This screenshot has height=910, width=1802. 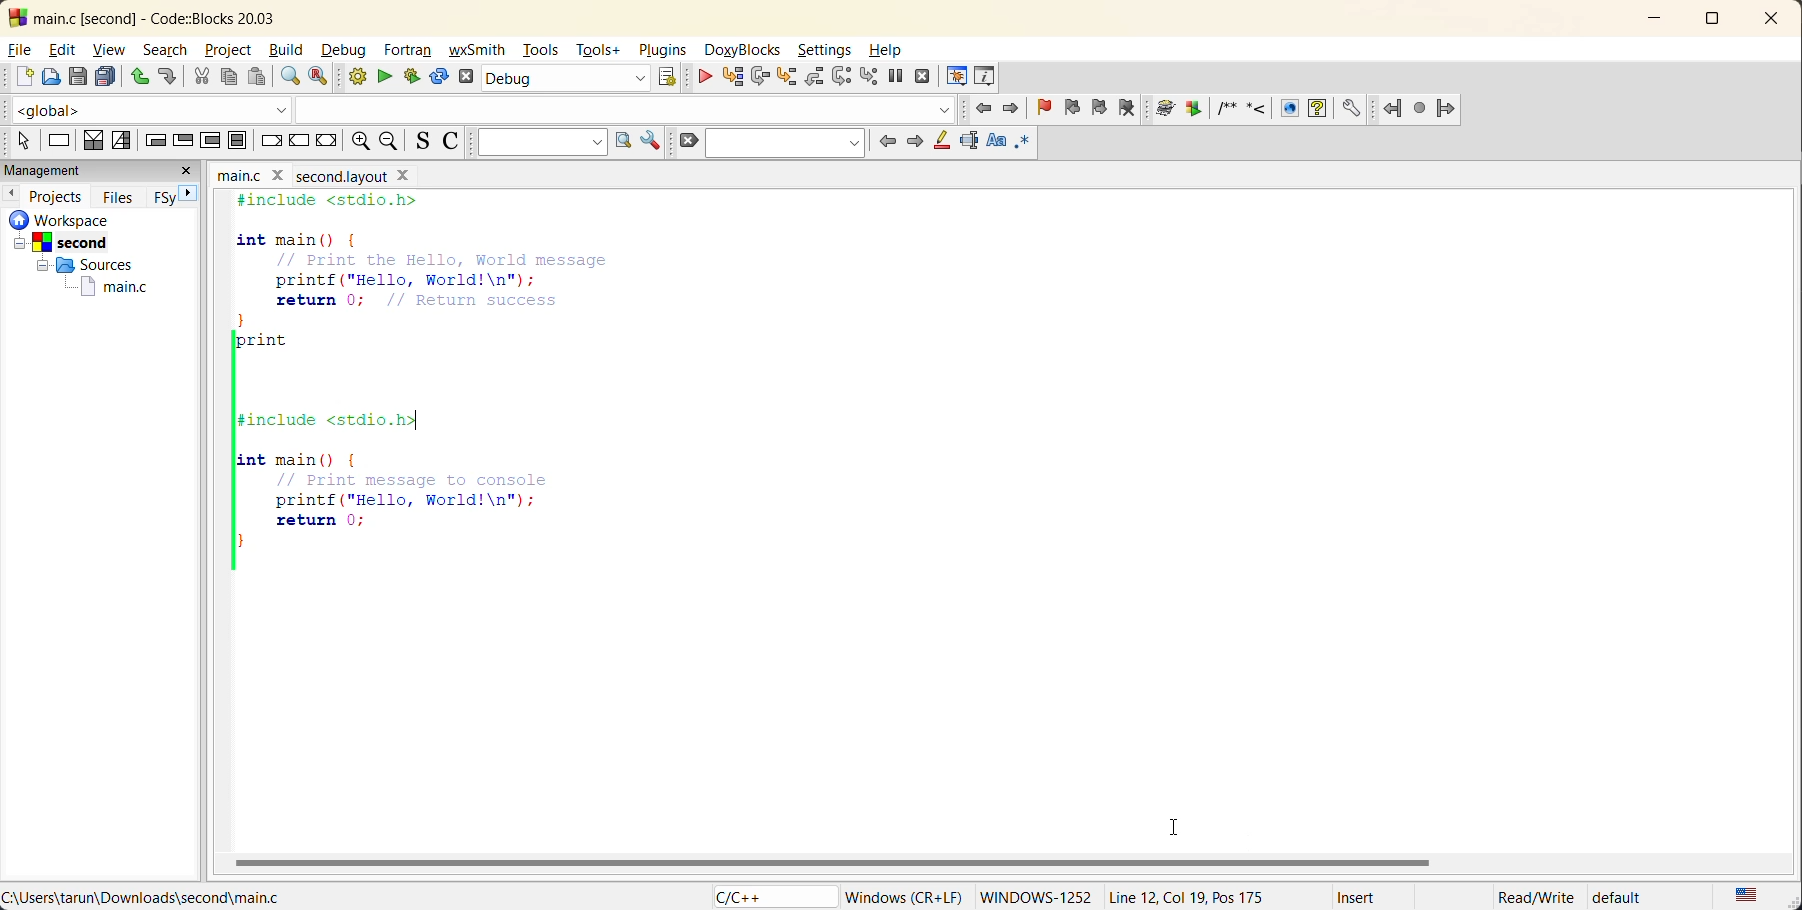 What do you see at coordinates (894, 75) in the screenshot?
I see `break debugger` at bounding box center [894, 75].